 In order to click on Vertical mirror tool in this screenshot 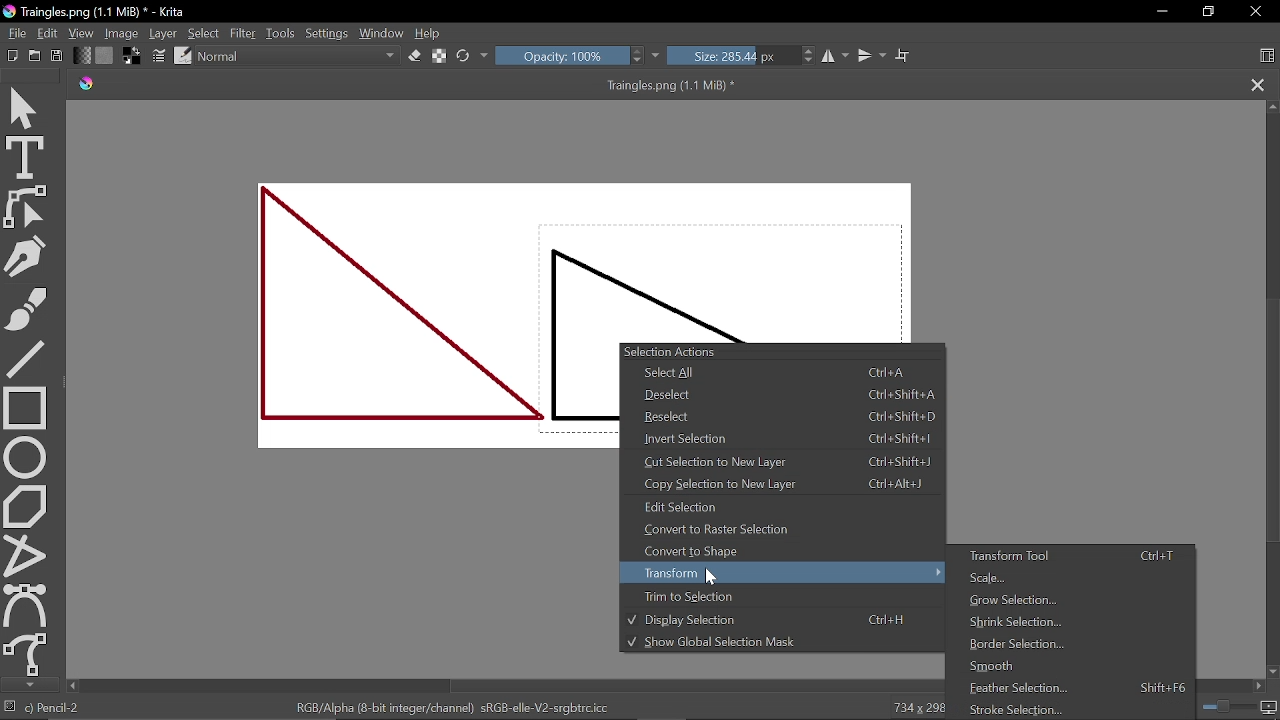, I will do `click(872, 56)`.